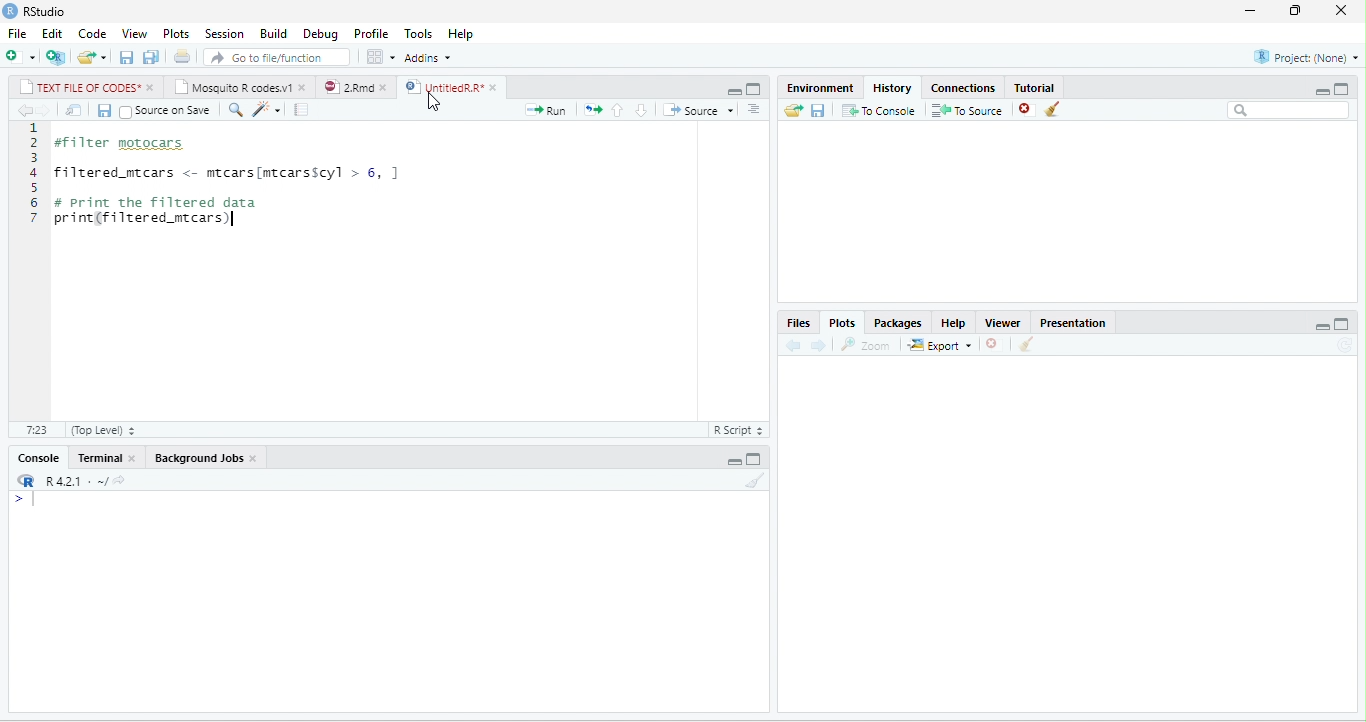 The image size is (1366, 722). What do you see at coordinates (385, 88) in the screenshot?
I see `close` at bounding box center [385, 88].